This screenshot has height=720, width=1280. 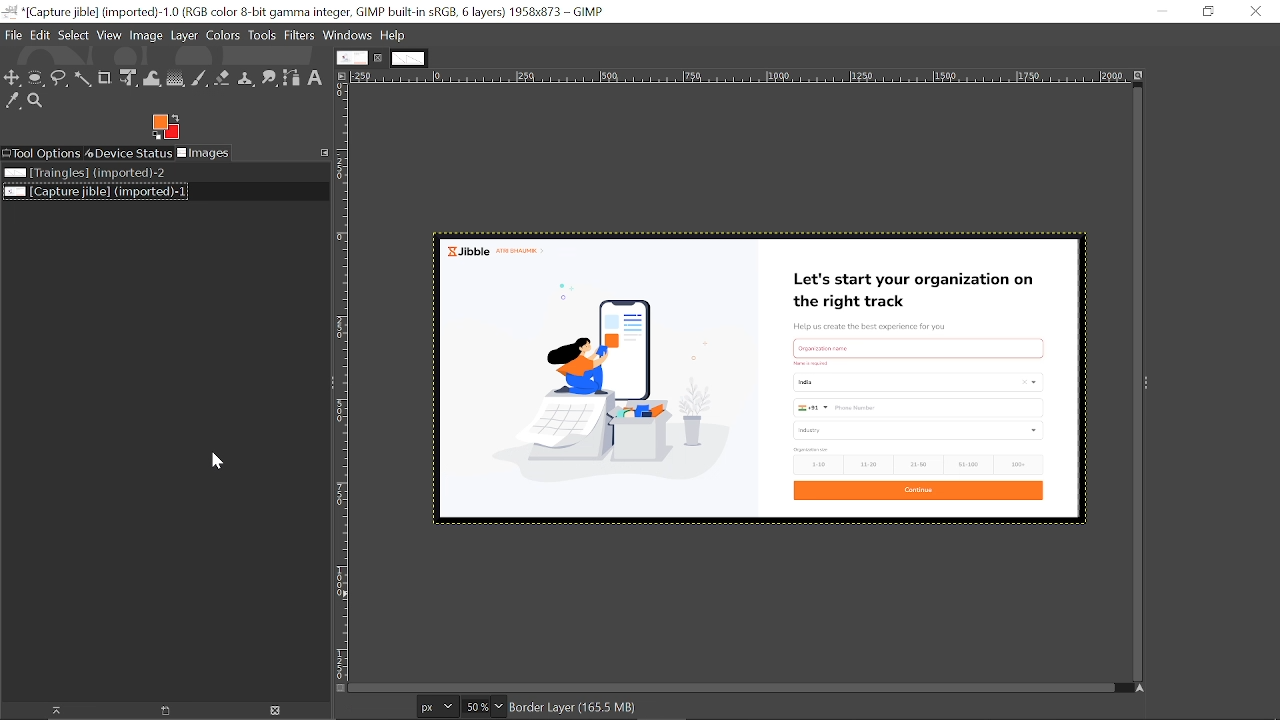 I want to click on Text tool, so click(x=315, y=78).